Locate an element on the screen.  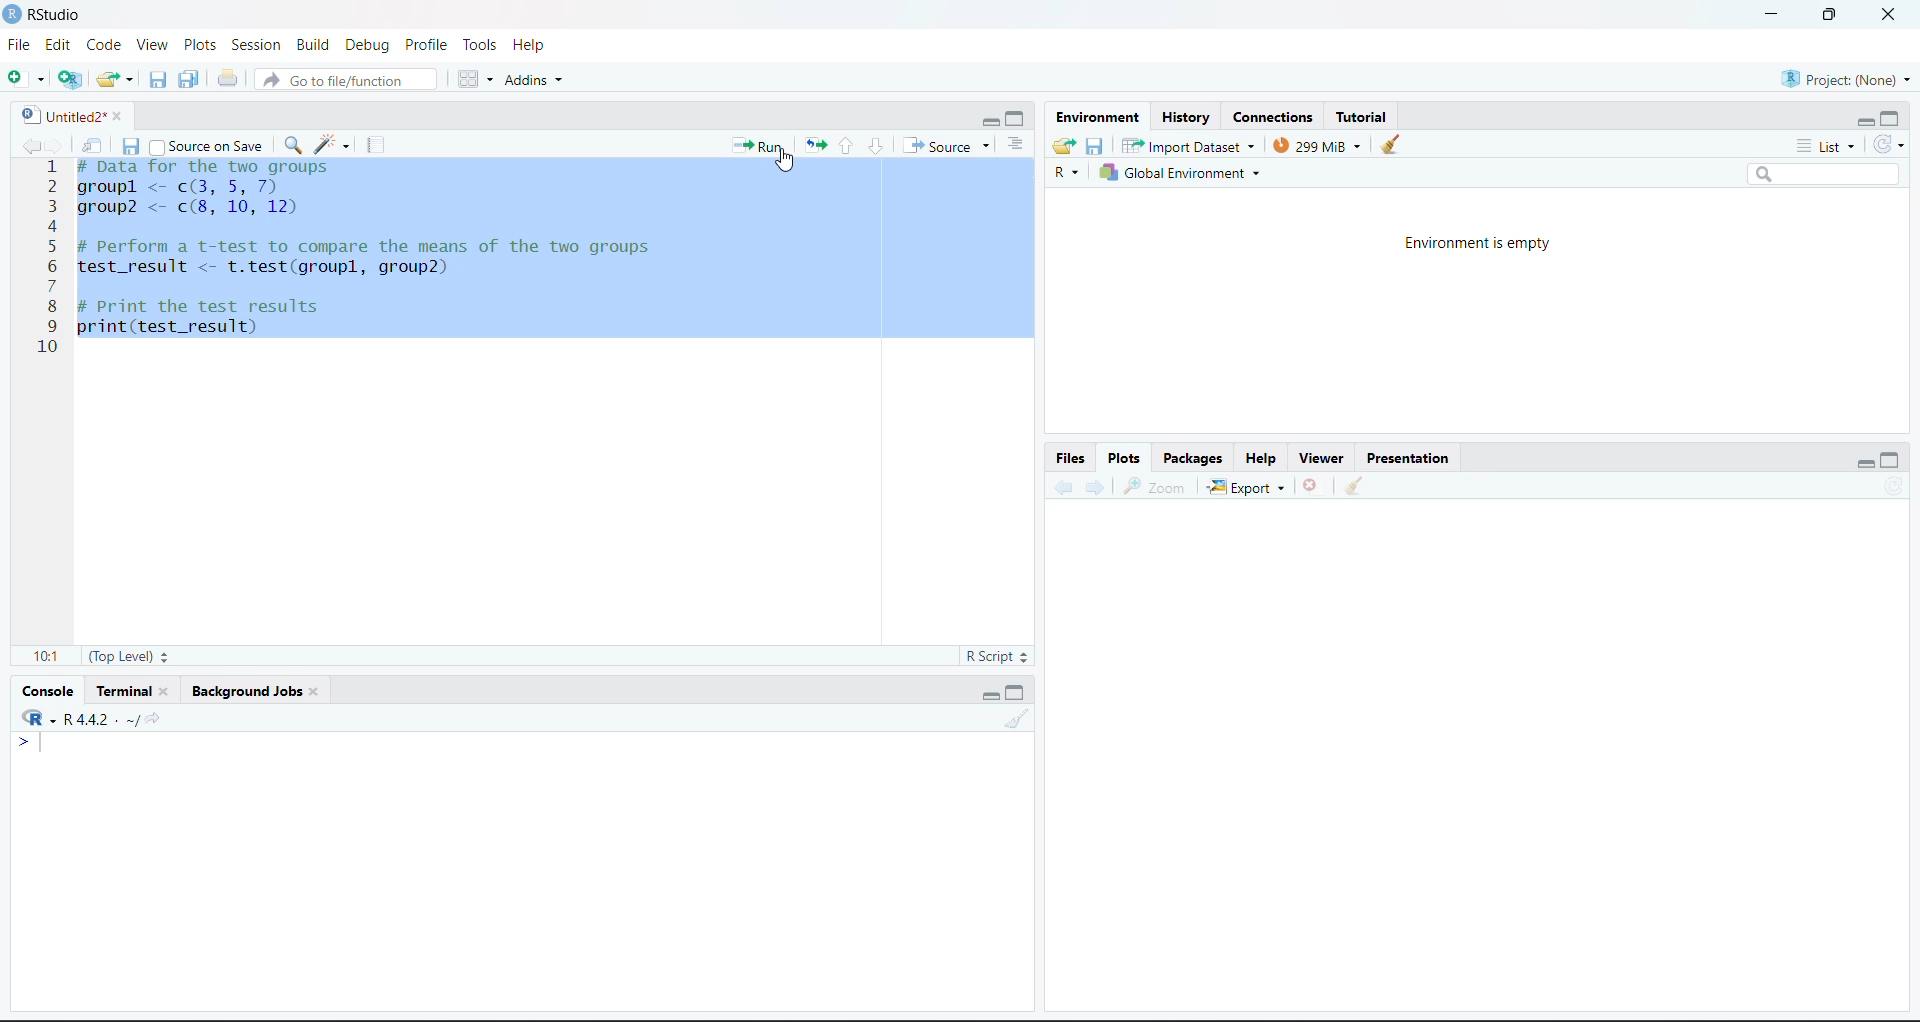
maximize is located at coordinates (1893, 460).